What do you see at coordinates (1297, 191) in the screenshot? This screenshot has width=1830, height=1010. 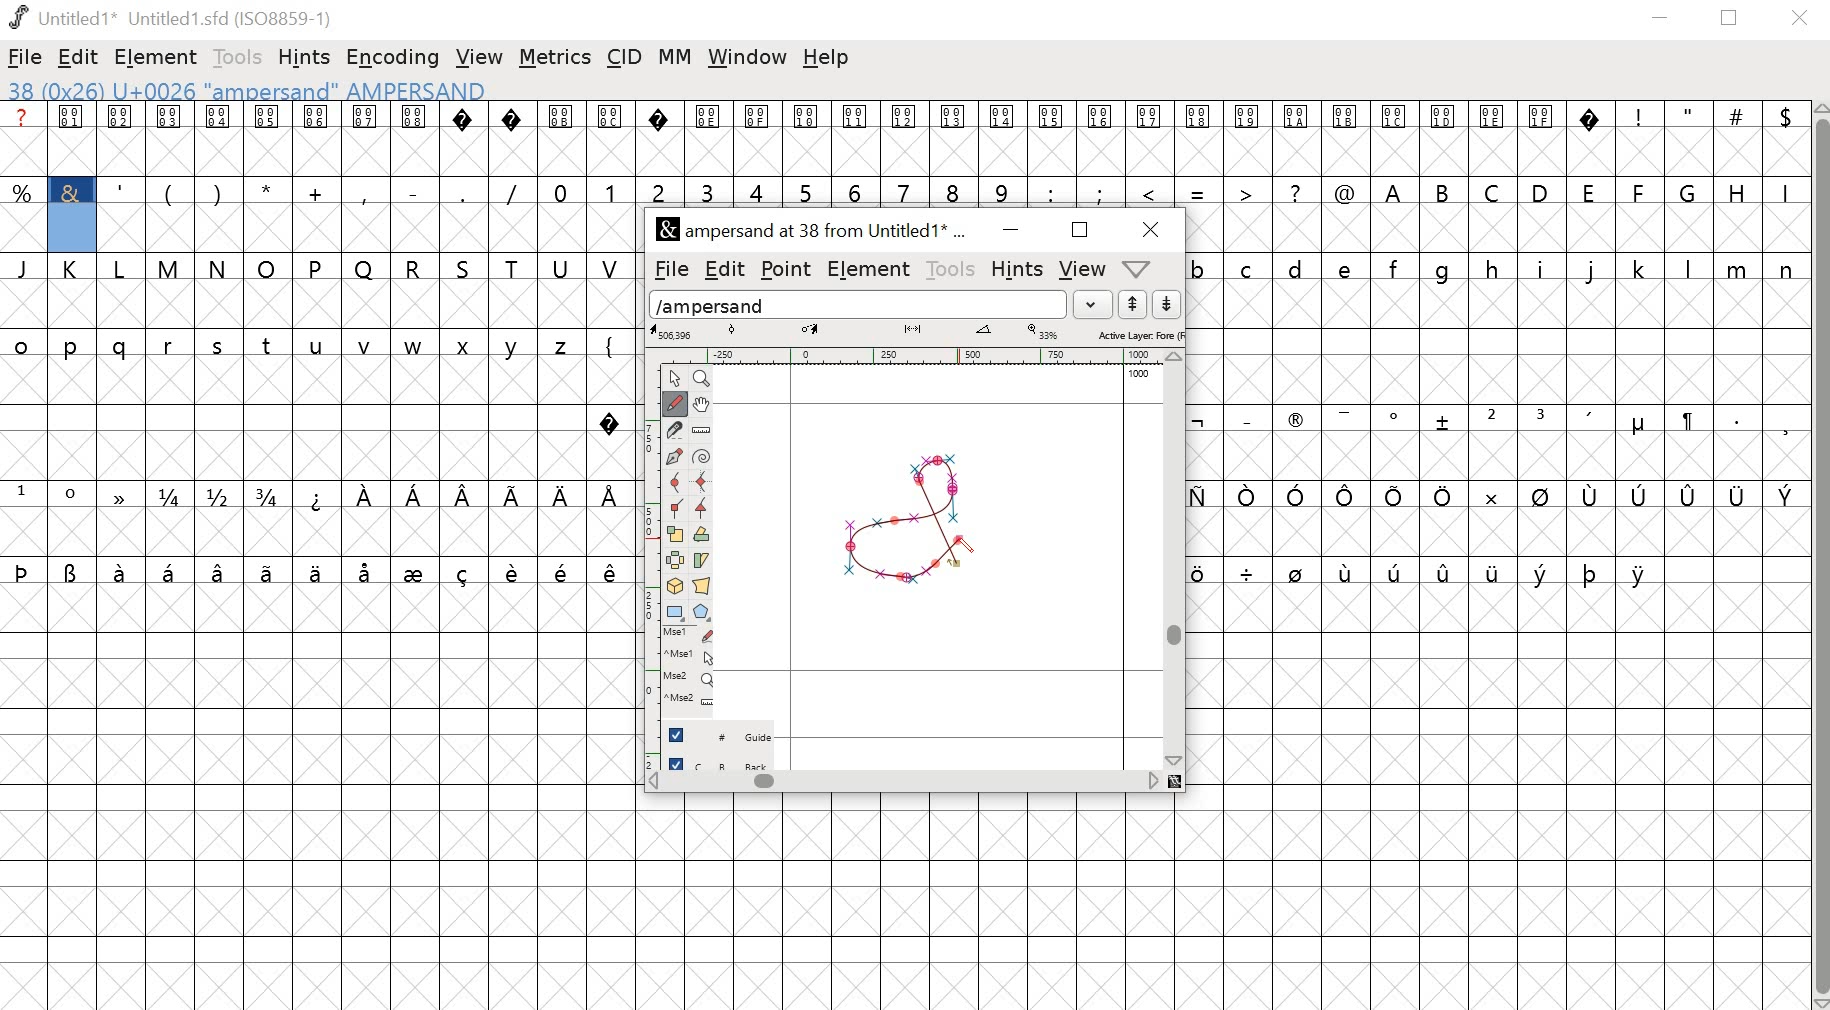 I see `?` at bounding box center [1297, 191].